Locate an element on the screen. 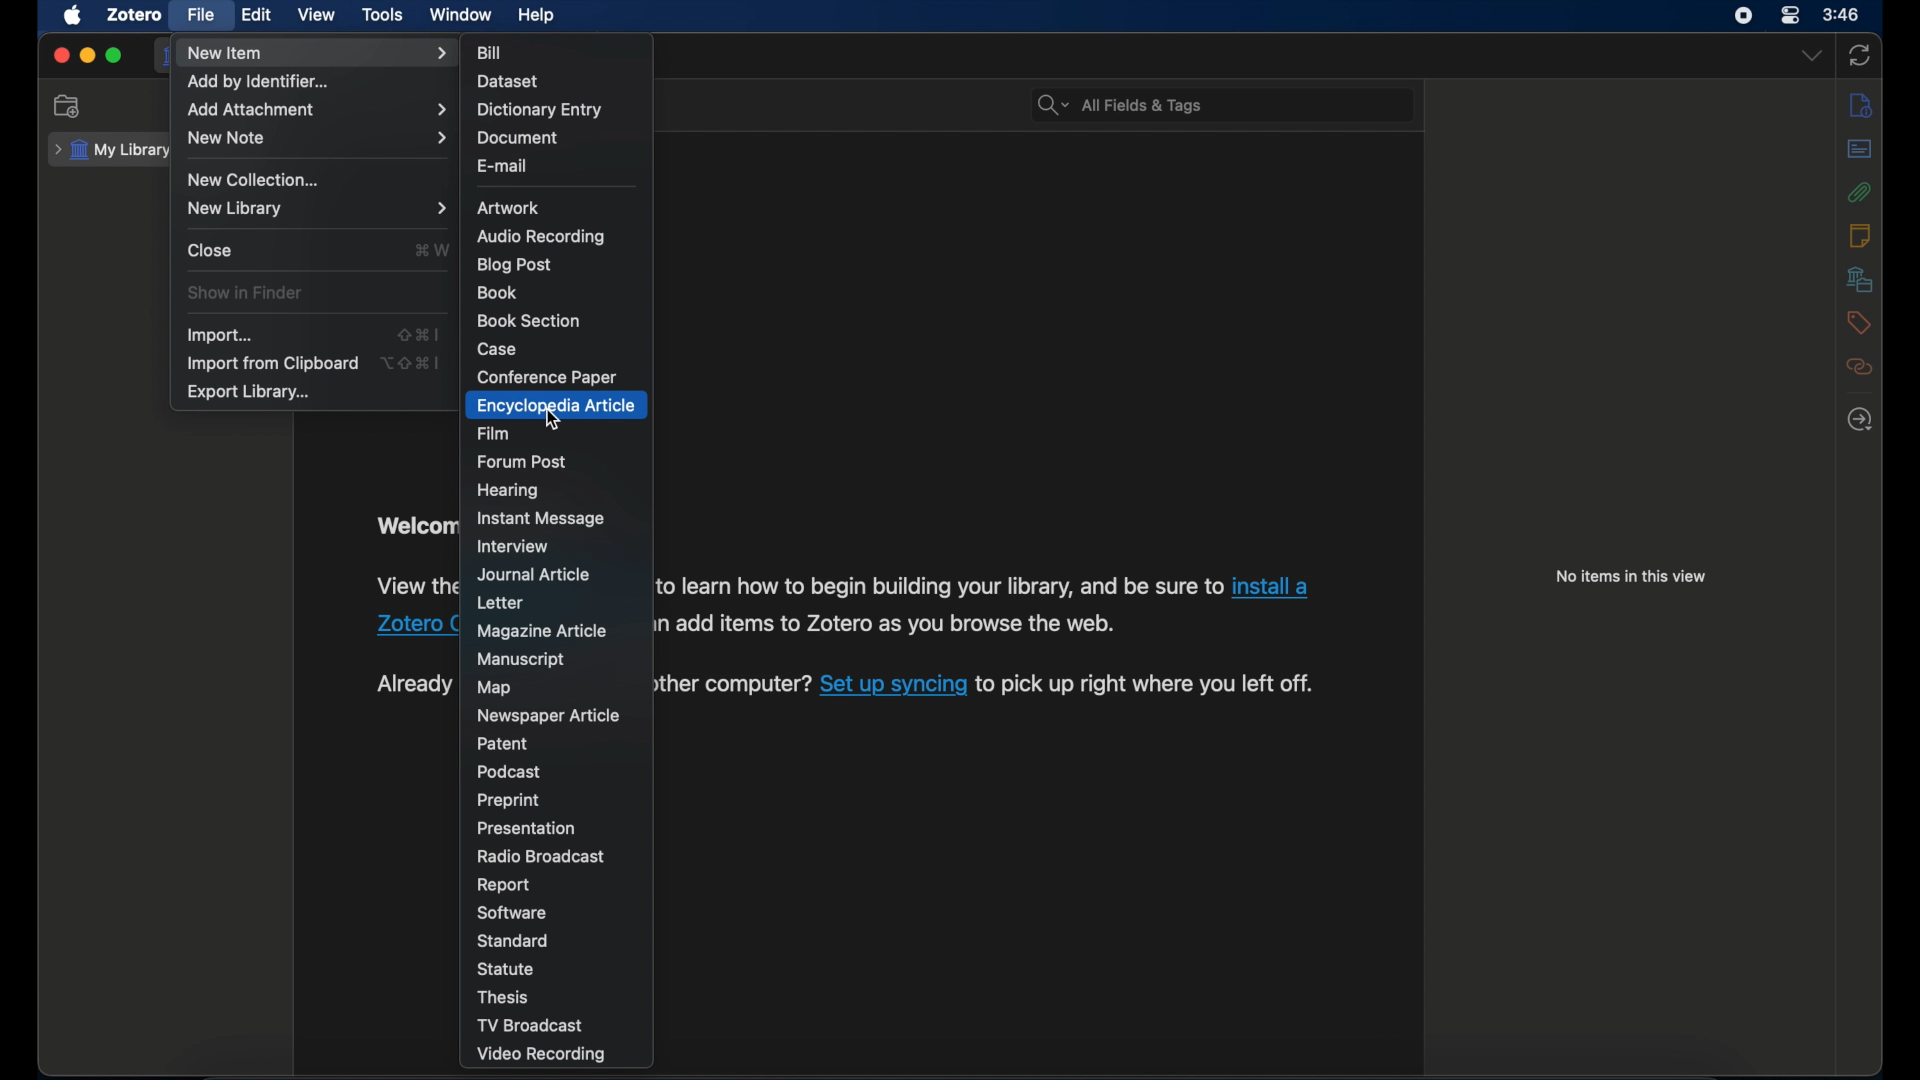 The image size is (1920, 1080). preprint is located at coordinates (506, 801).